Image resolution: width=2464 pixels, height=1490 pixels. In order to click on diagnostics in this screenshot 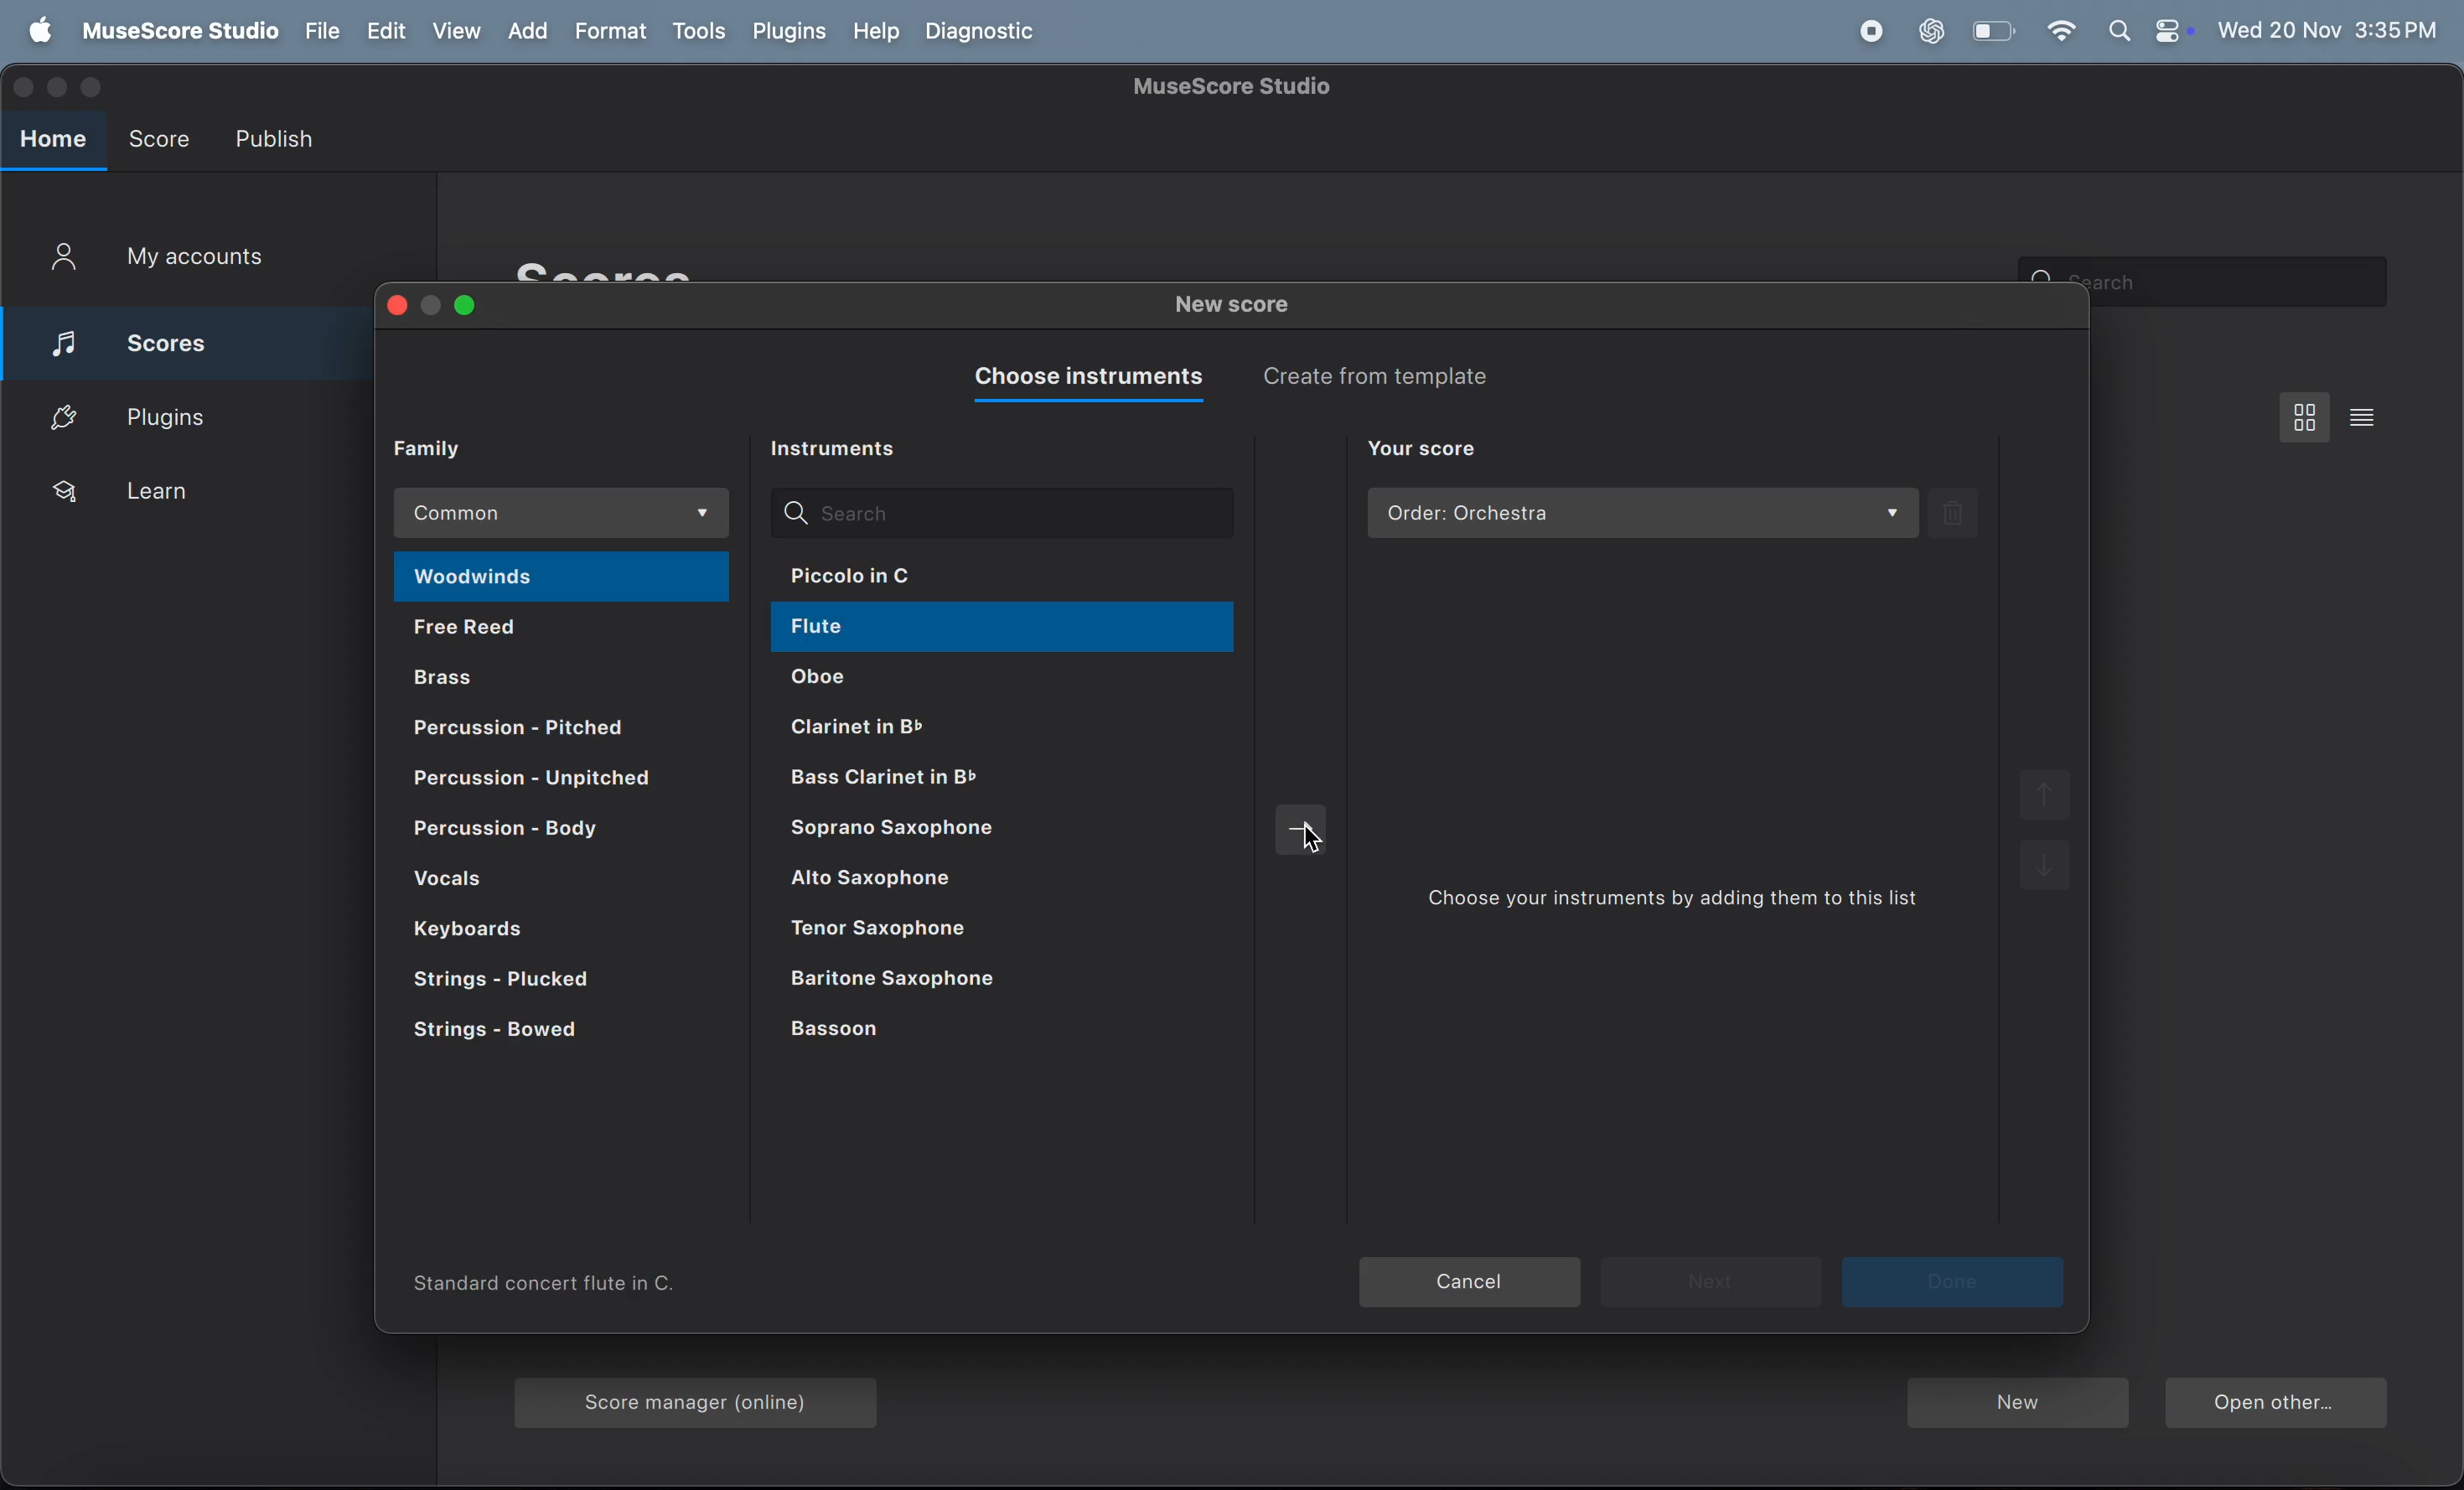, I will do `click(985, 33)`.